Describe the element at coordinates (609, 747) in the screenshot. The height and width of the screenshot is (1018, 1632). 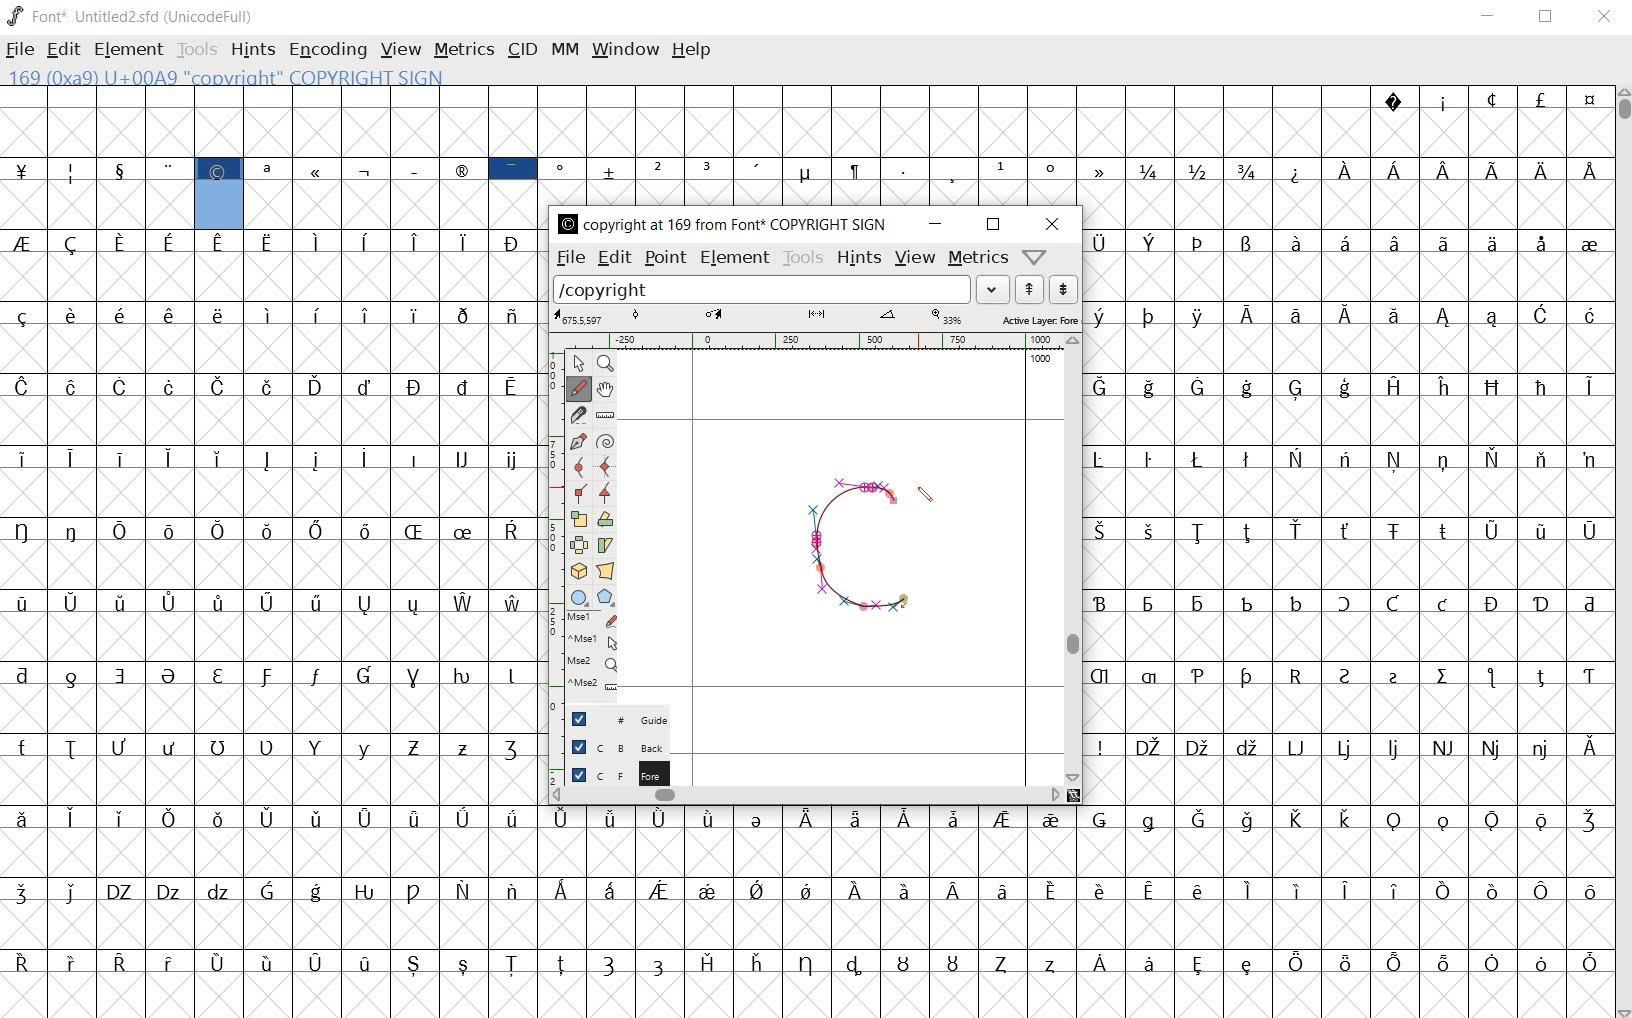
I see `background layer` at that location.